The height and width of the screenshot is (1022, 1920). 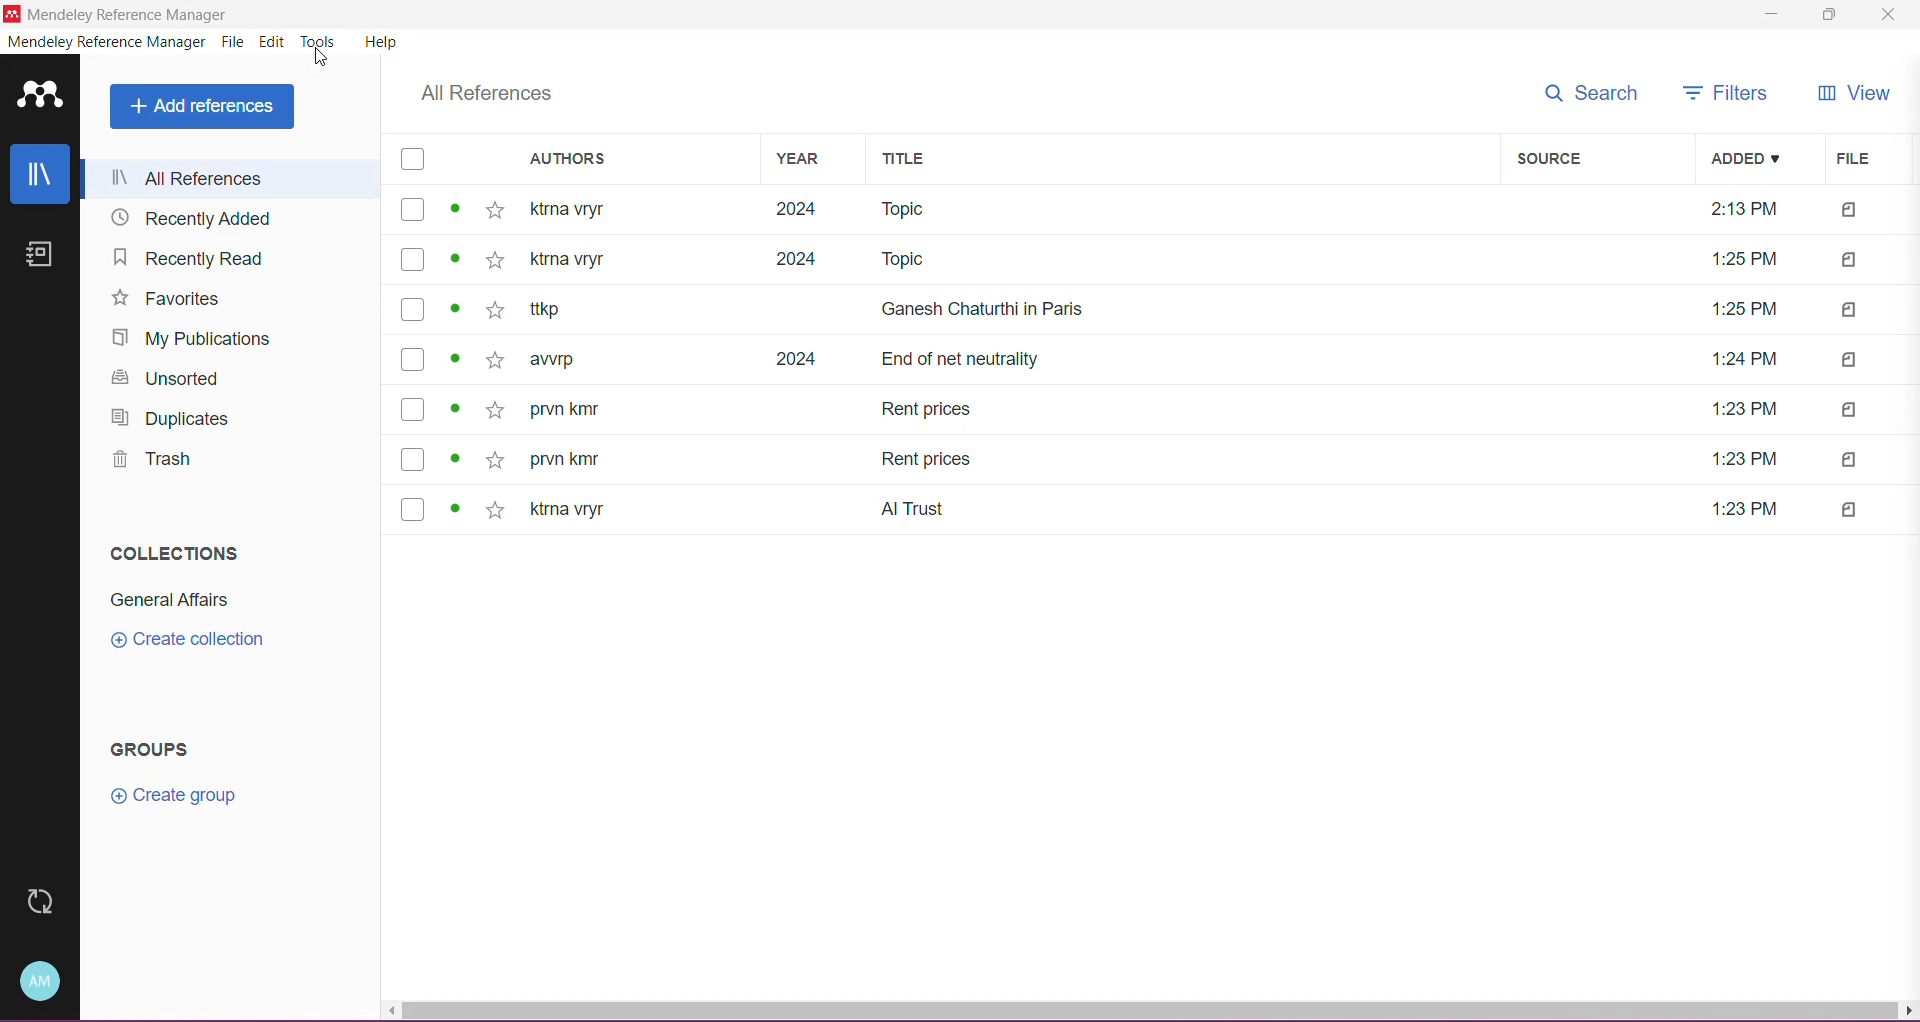 I want to click on file, so click(x=1743, y=459).